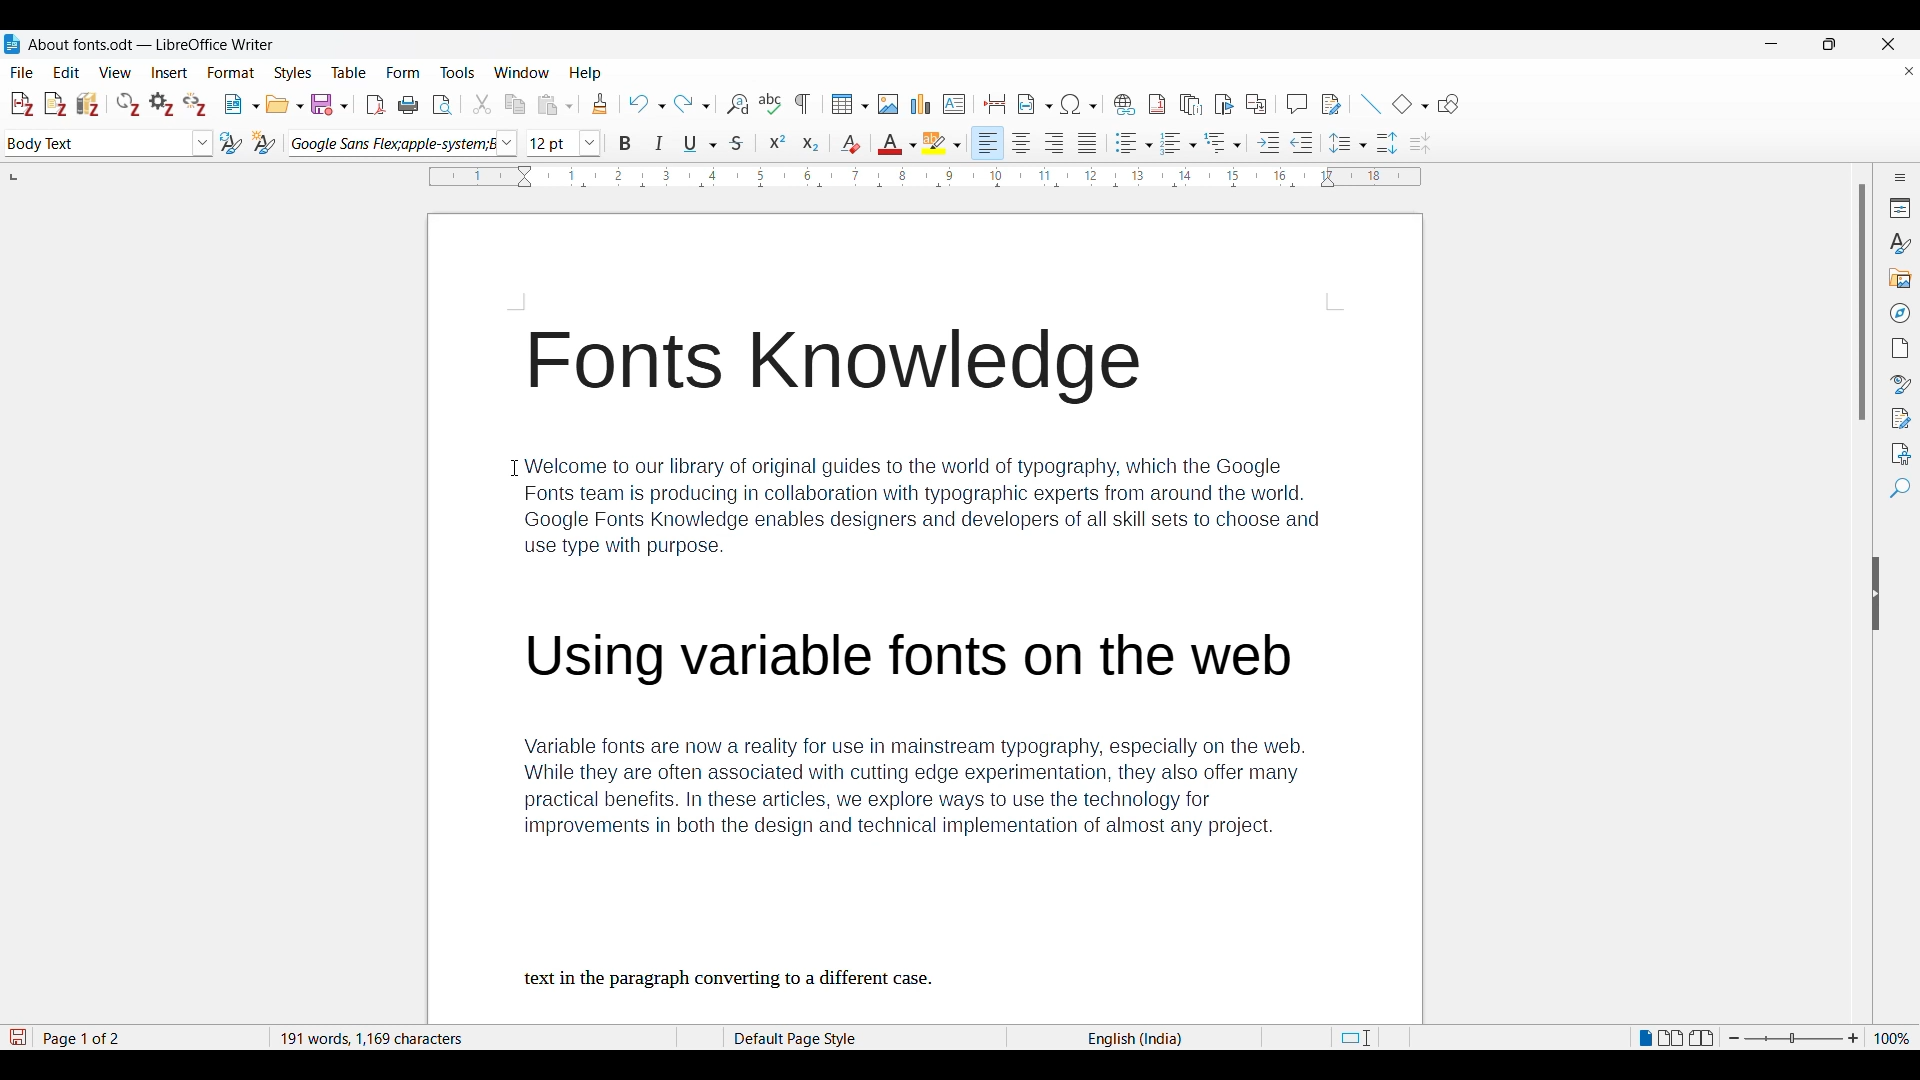  Describe the element at coordinates (954, 104) in the screenshot. I see `Insert text box` at that location.